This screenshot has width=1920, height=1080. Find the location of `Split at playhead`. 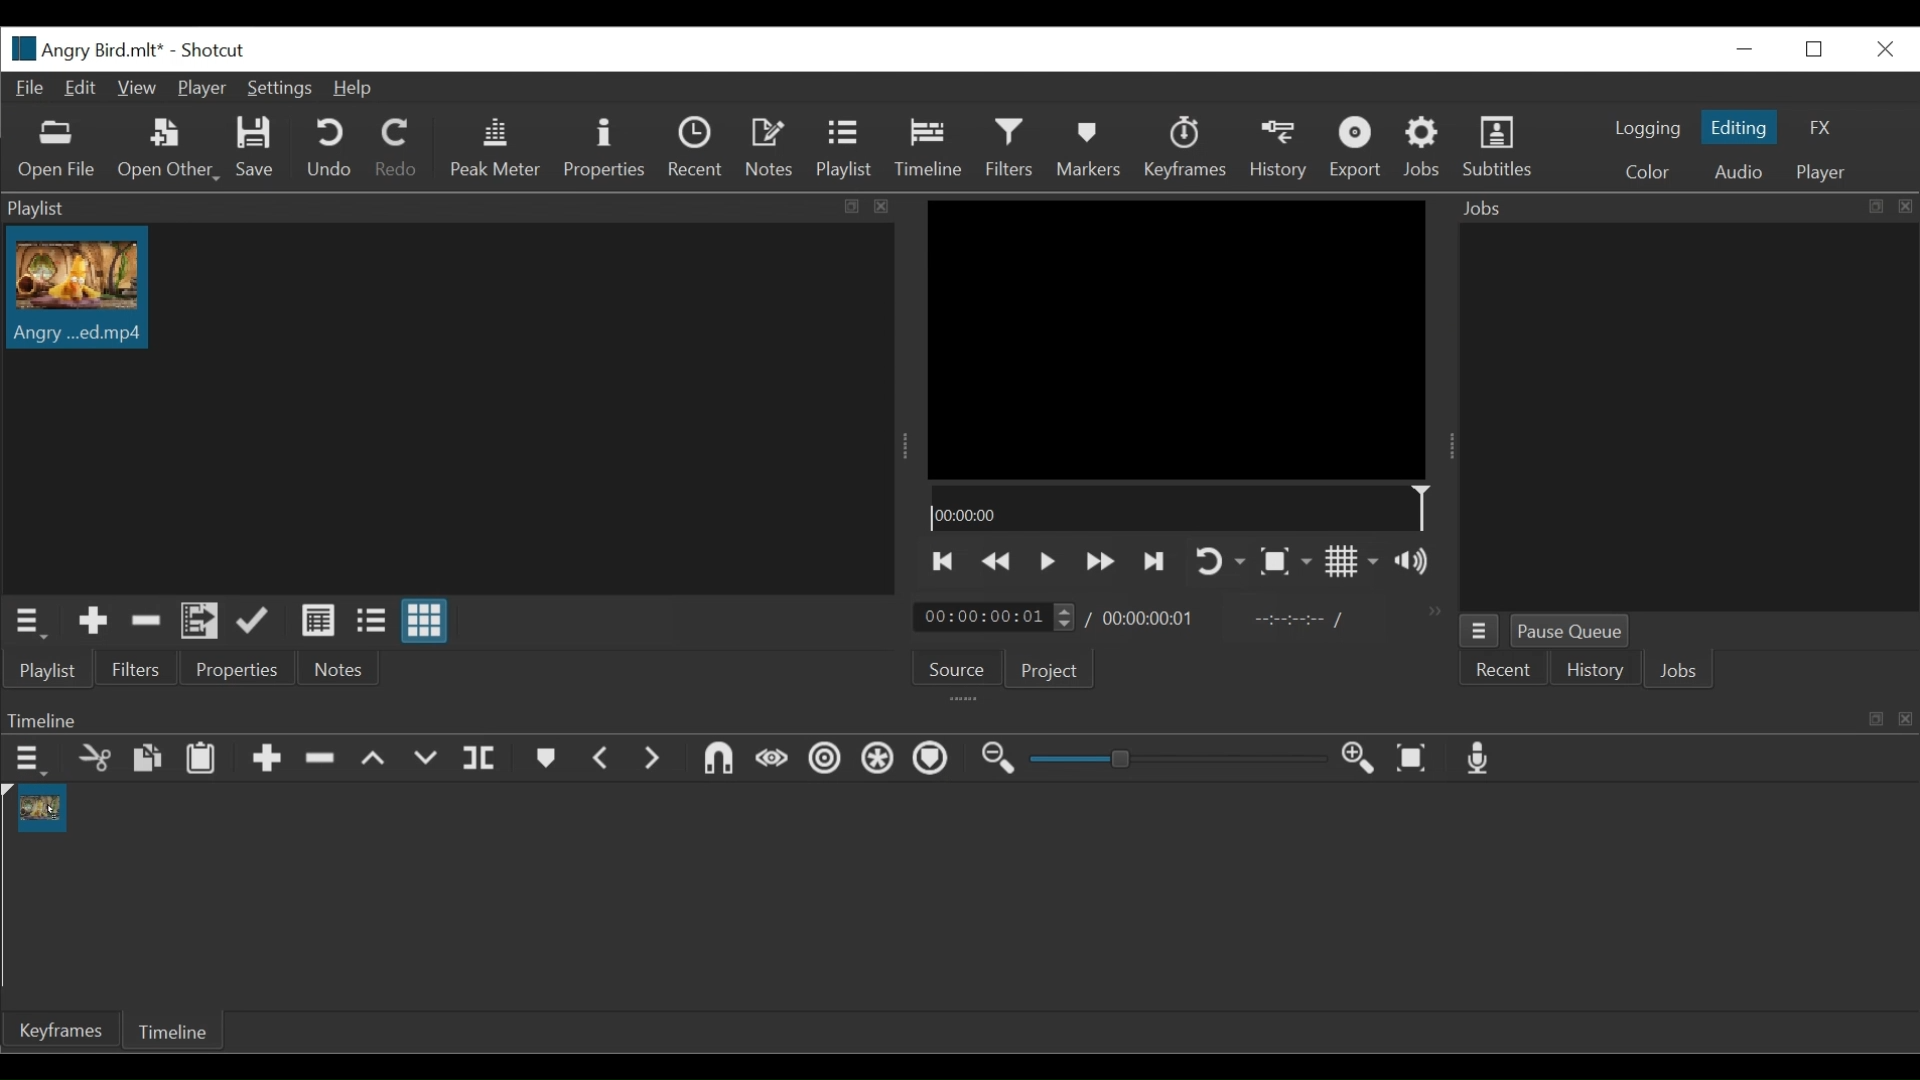

Split at playhead is located at coordinates (481, 761).